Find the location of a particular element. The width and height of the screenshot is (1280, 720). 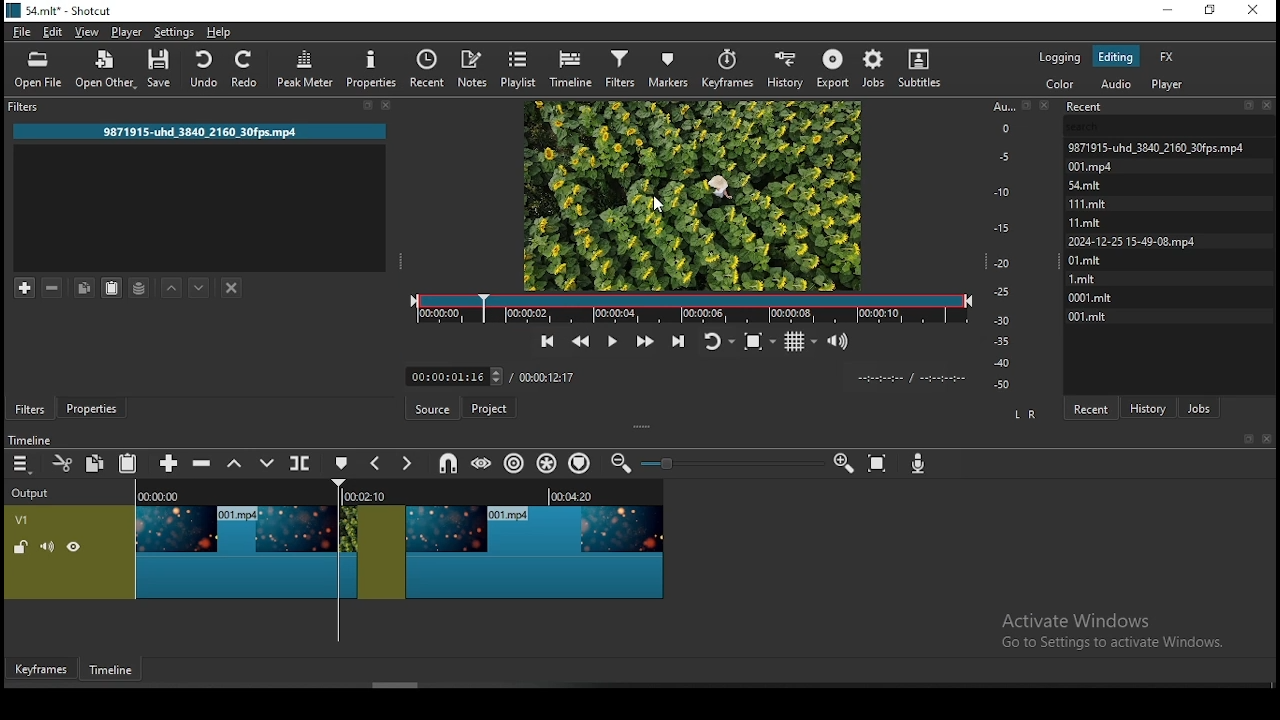

previous marker is located at coordinates (375, 464).